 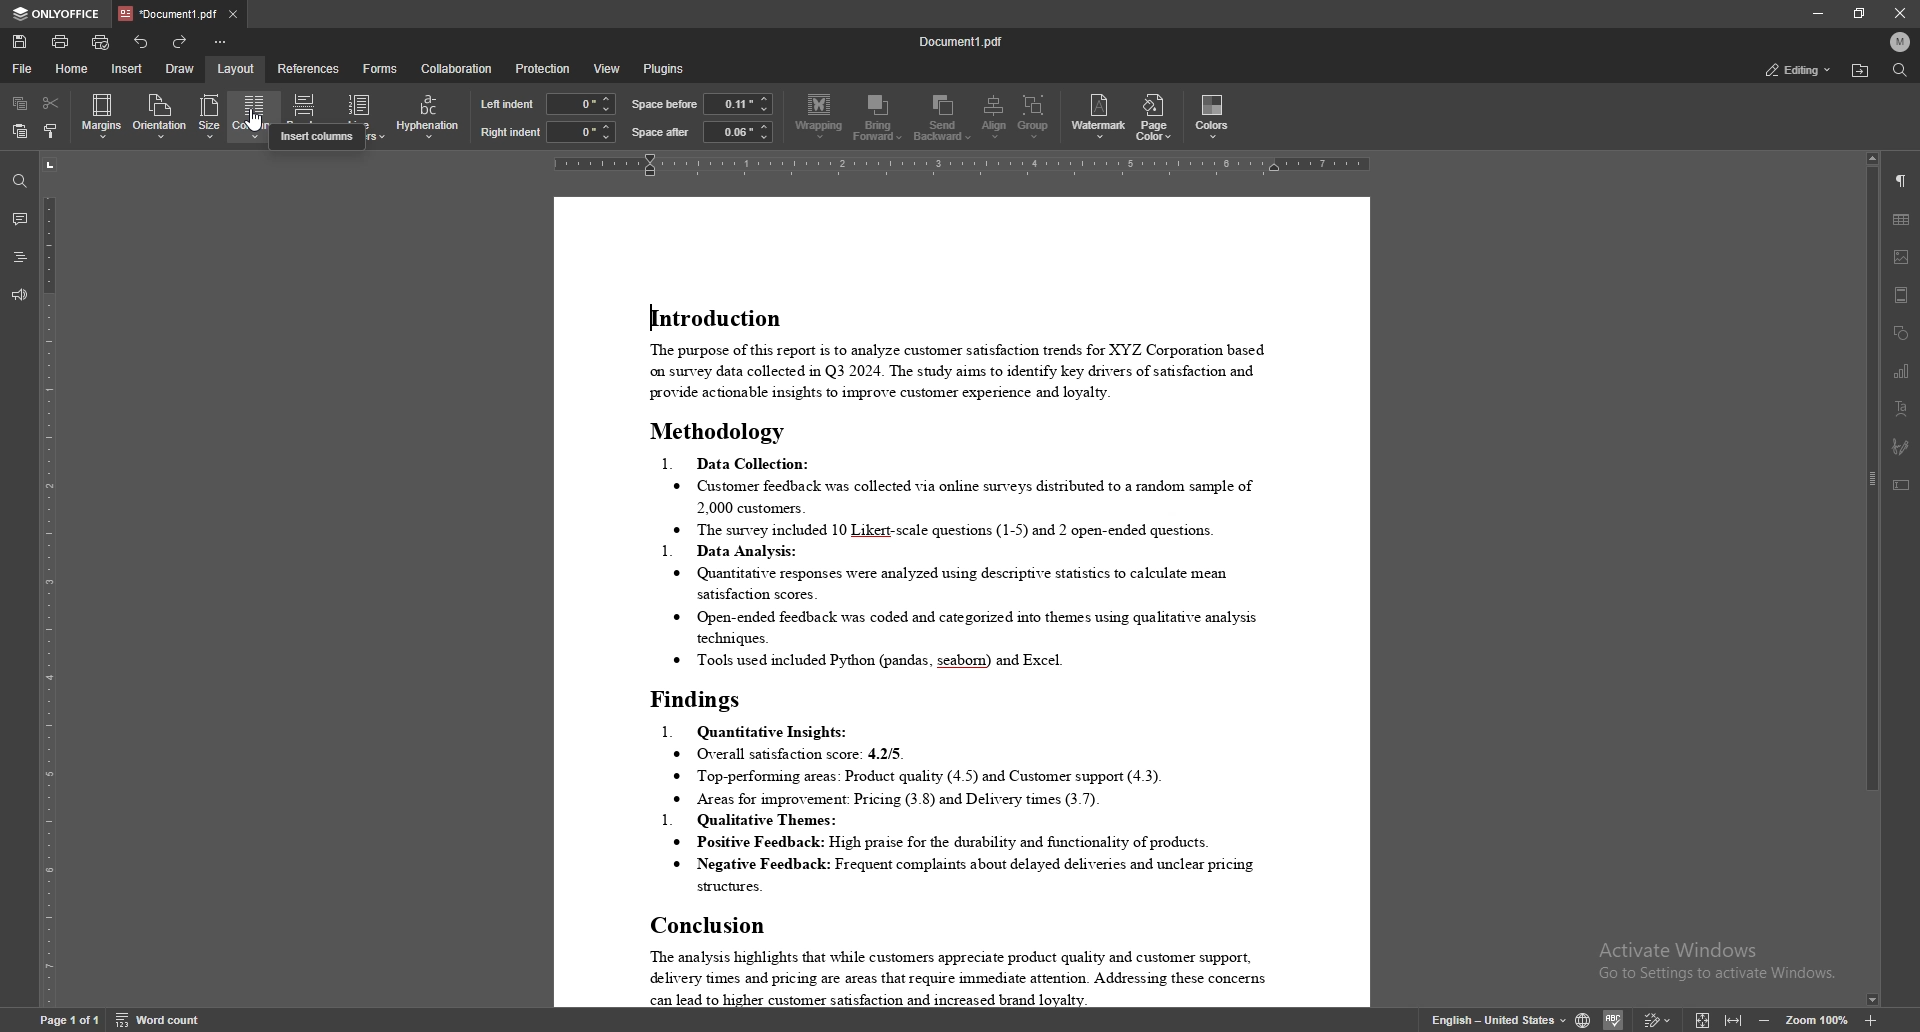 I want to click on find, so click(x=20, y=181).